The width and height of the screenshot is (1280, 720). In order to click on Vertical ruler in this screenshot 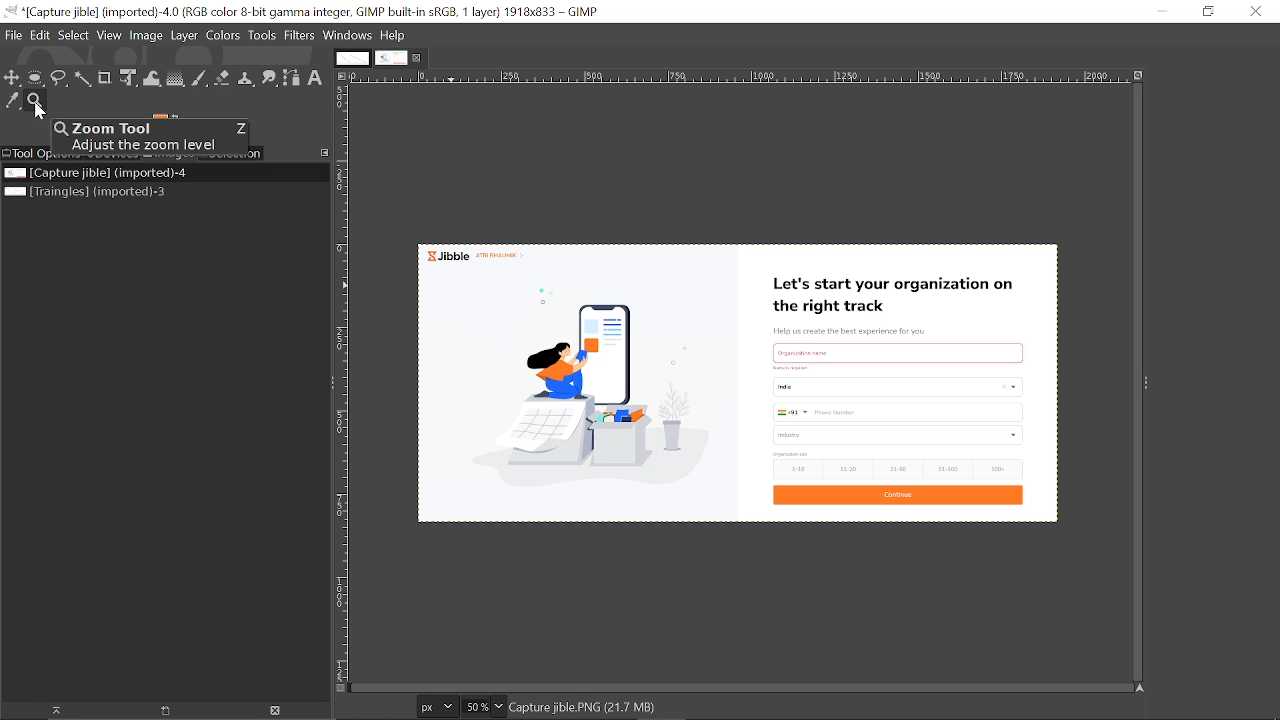, I will do `click(339, 383)`.